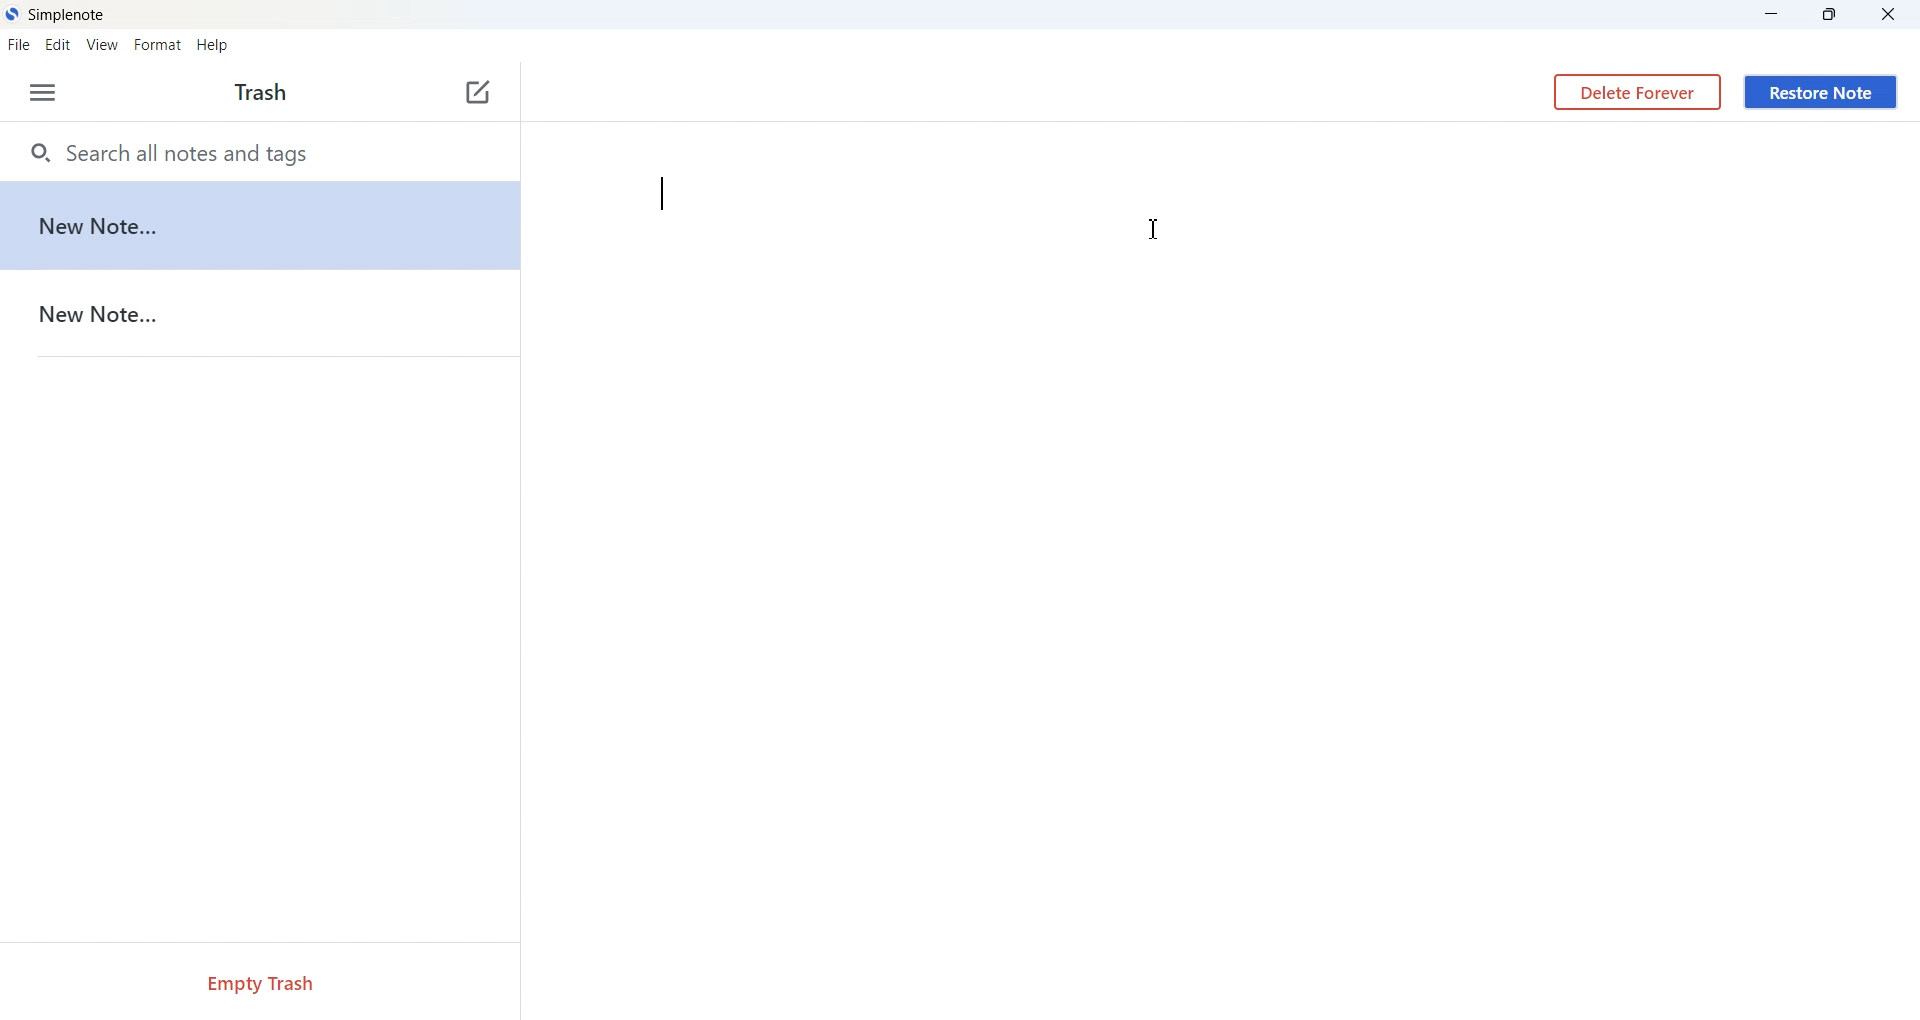 This screenshot has width=1920, height=1020. What do you see at coordinates (261, 94) in the screenshot?
I see `Text` at bounding box center [261, 94].